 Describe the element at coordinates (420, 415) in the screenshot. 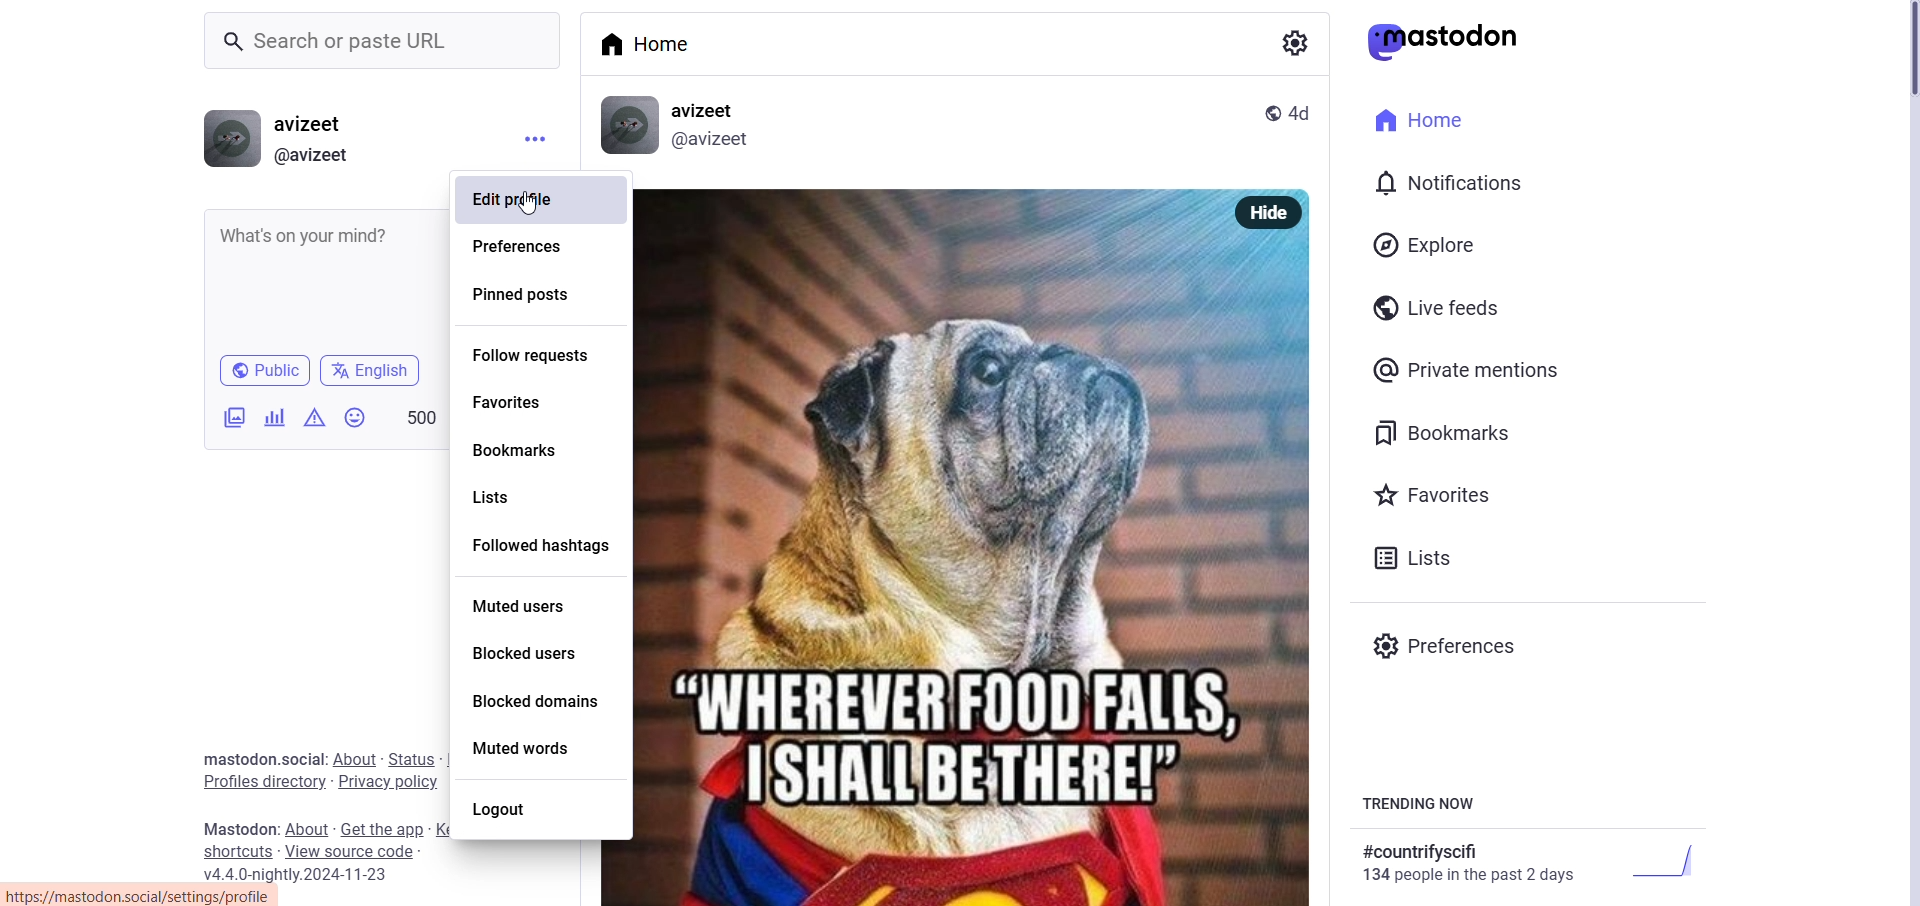

I see `word limit` at that location.